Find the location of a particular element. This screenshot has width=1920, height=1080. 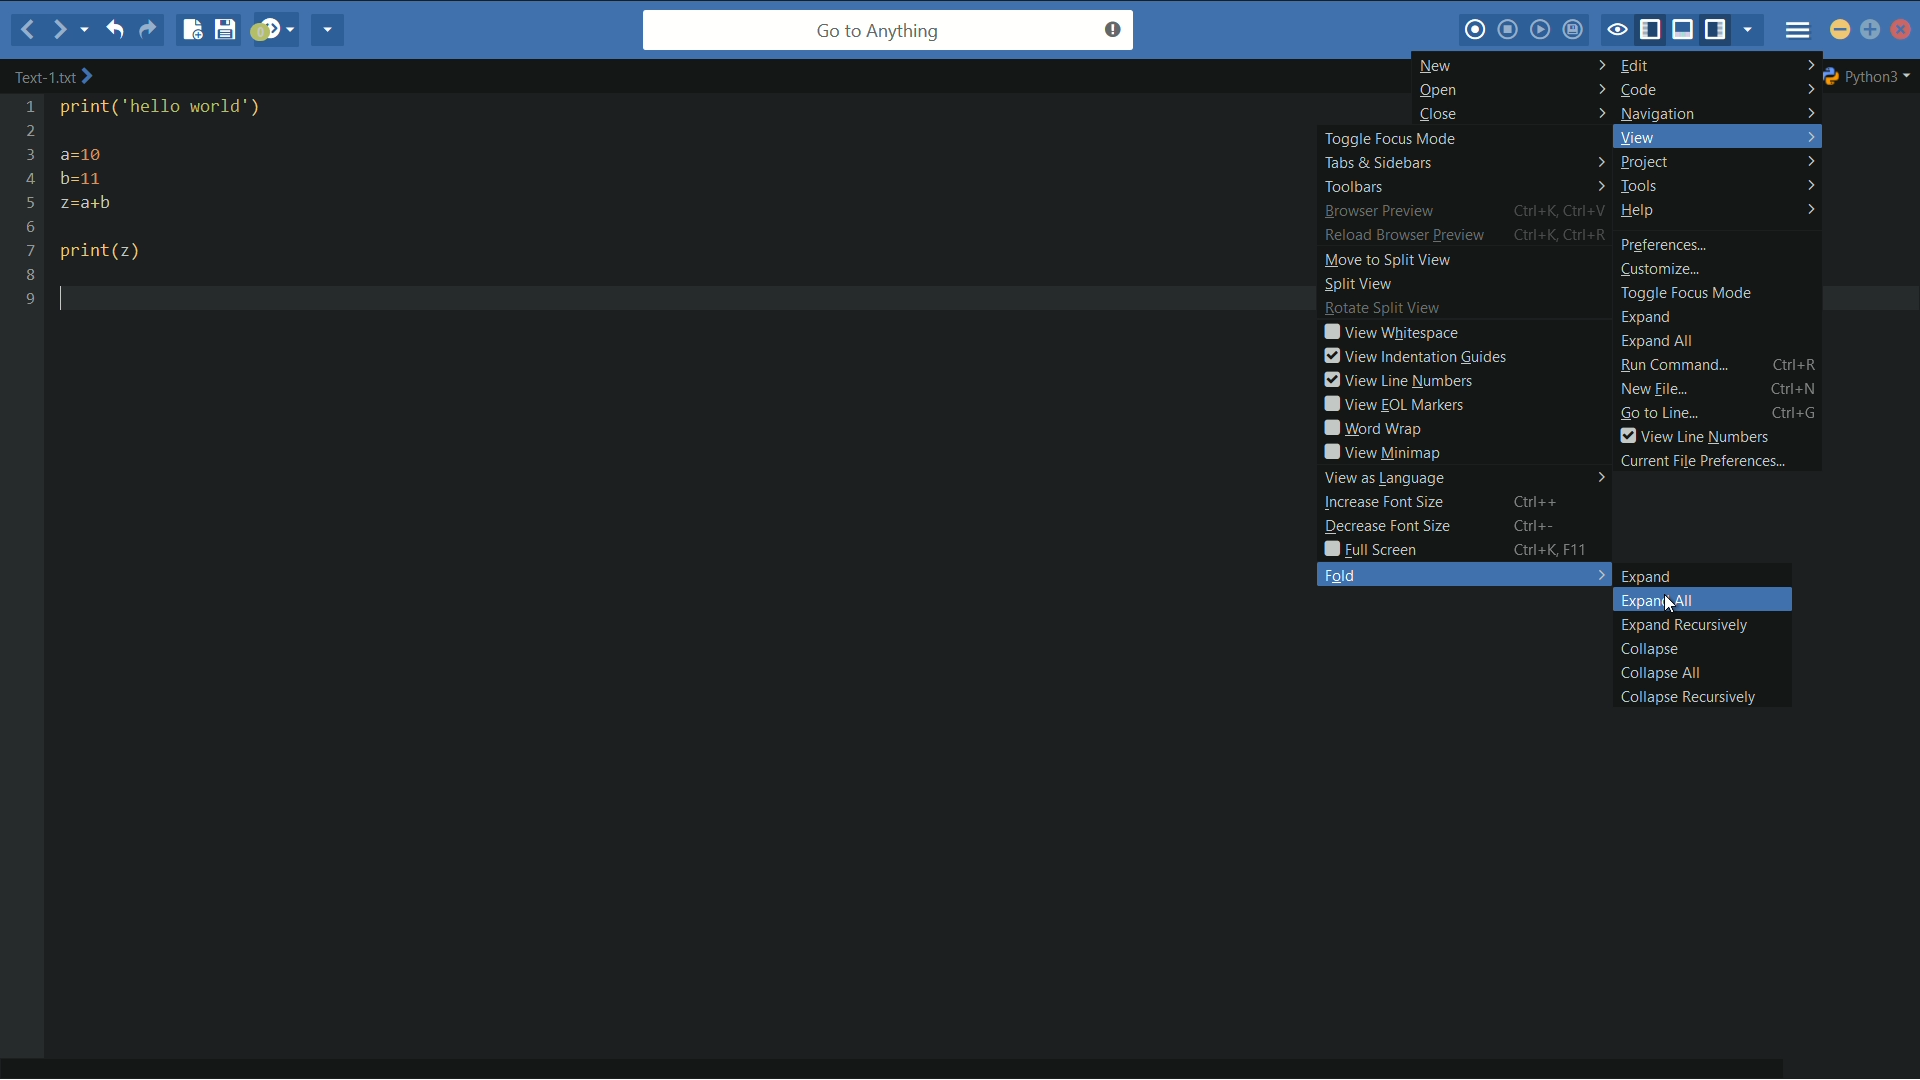

toggle focus mode is located at coordinates (1393, 140).